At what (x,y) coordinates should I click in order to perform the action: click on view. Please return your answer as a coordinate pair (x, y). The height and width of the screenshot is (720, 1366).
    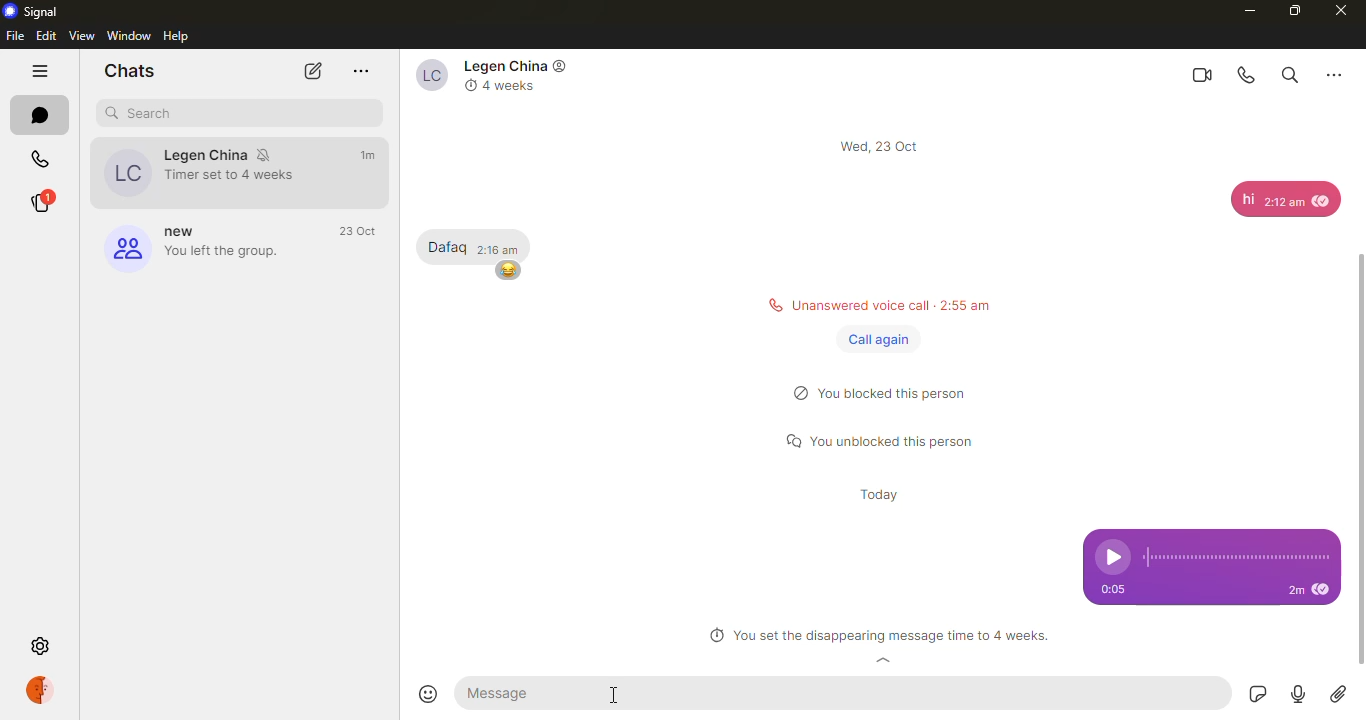
    Looking at the image, I should click on (83, 35).